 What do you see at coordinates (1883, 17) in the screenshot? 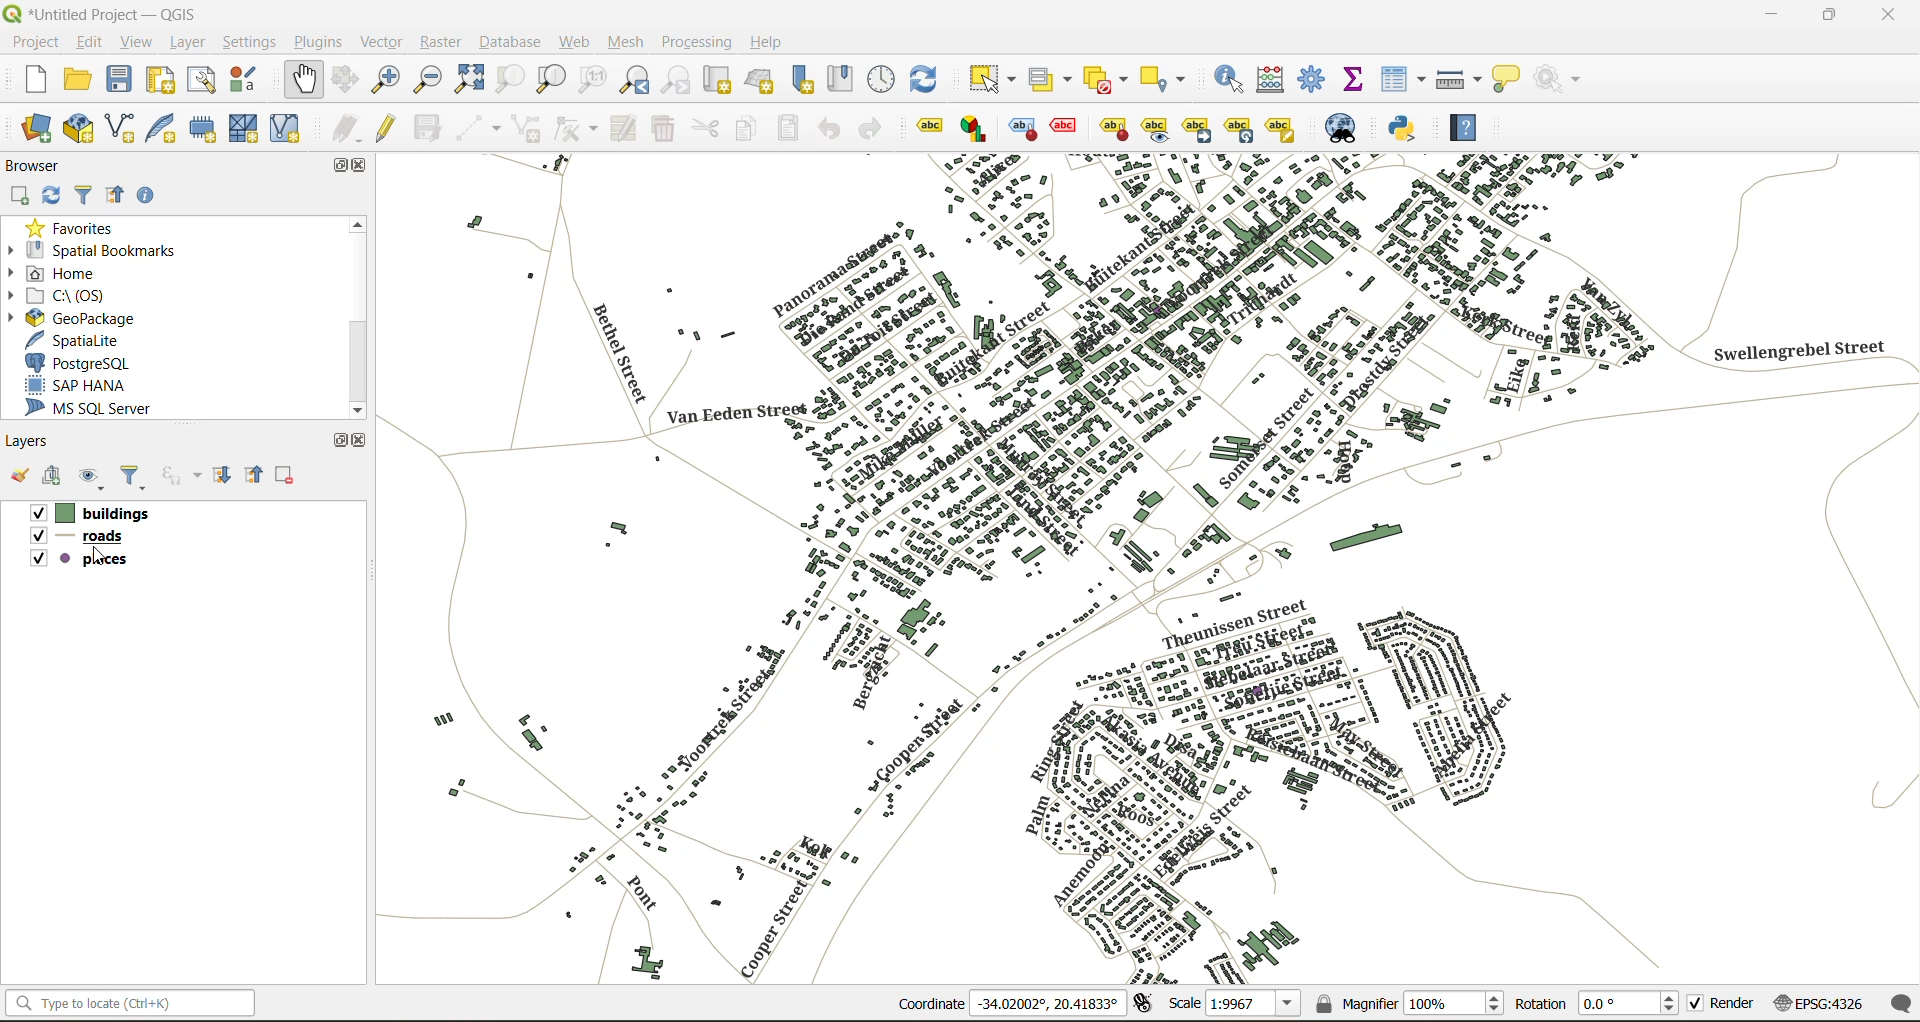
I see `close` at bounding box center [1883, 17].